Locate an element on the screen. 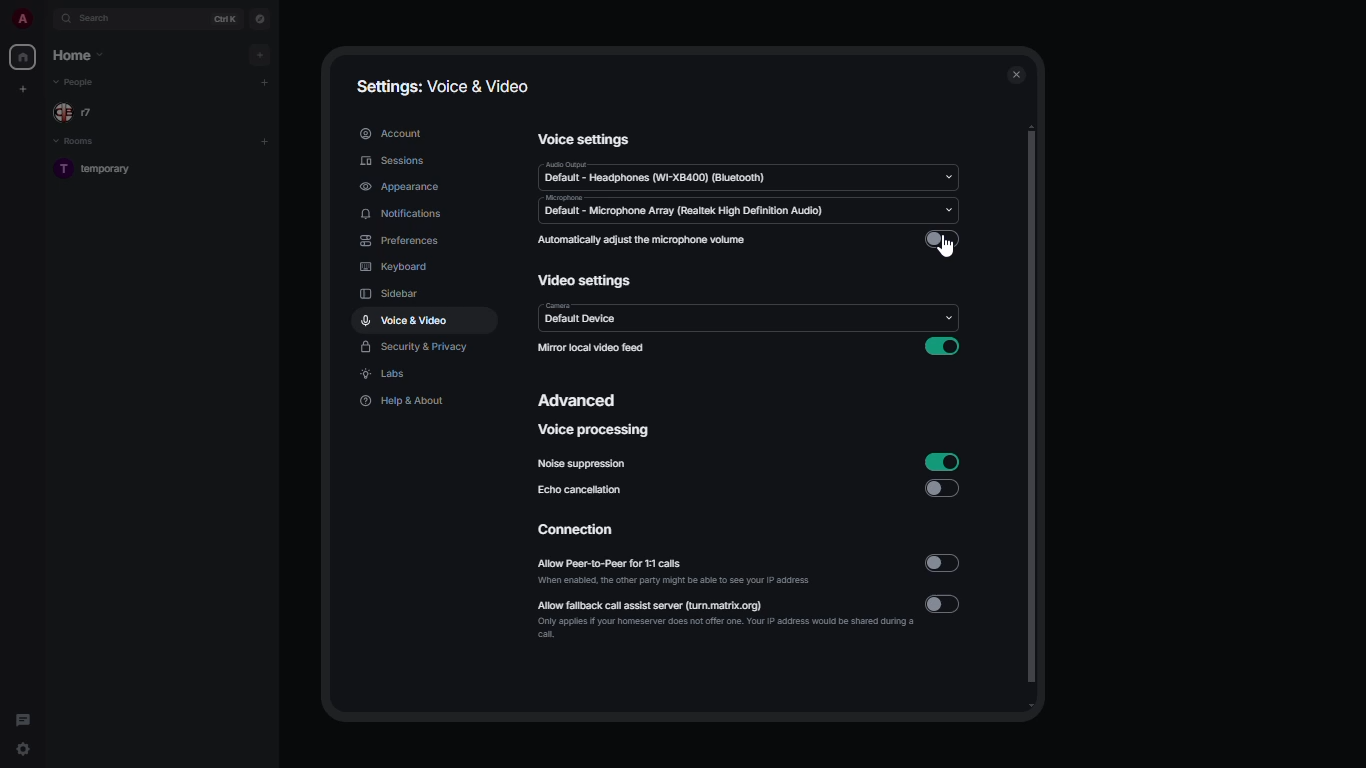 Image resolution: width=1366 pixels, height=768 pixels. allow fallback call assist server is located at coordinates (725, 617).